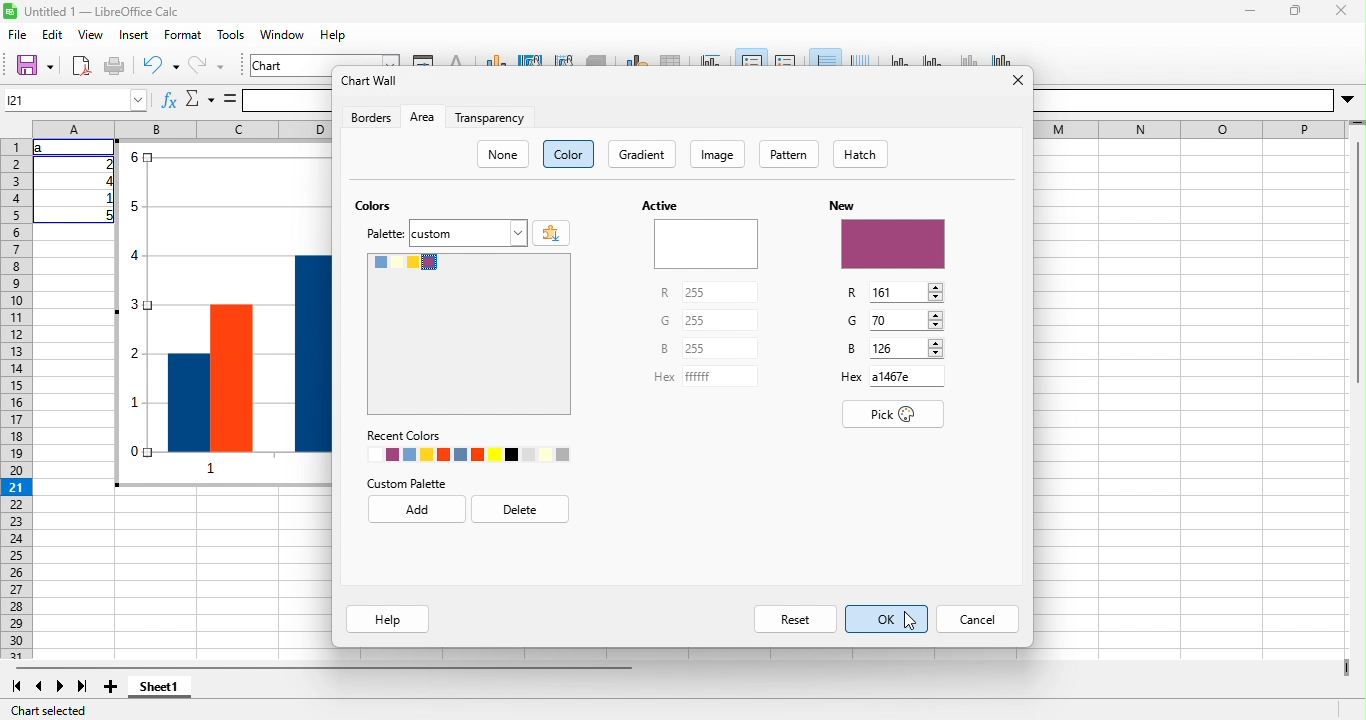  I want to click on More options, so click(1347, 100).